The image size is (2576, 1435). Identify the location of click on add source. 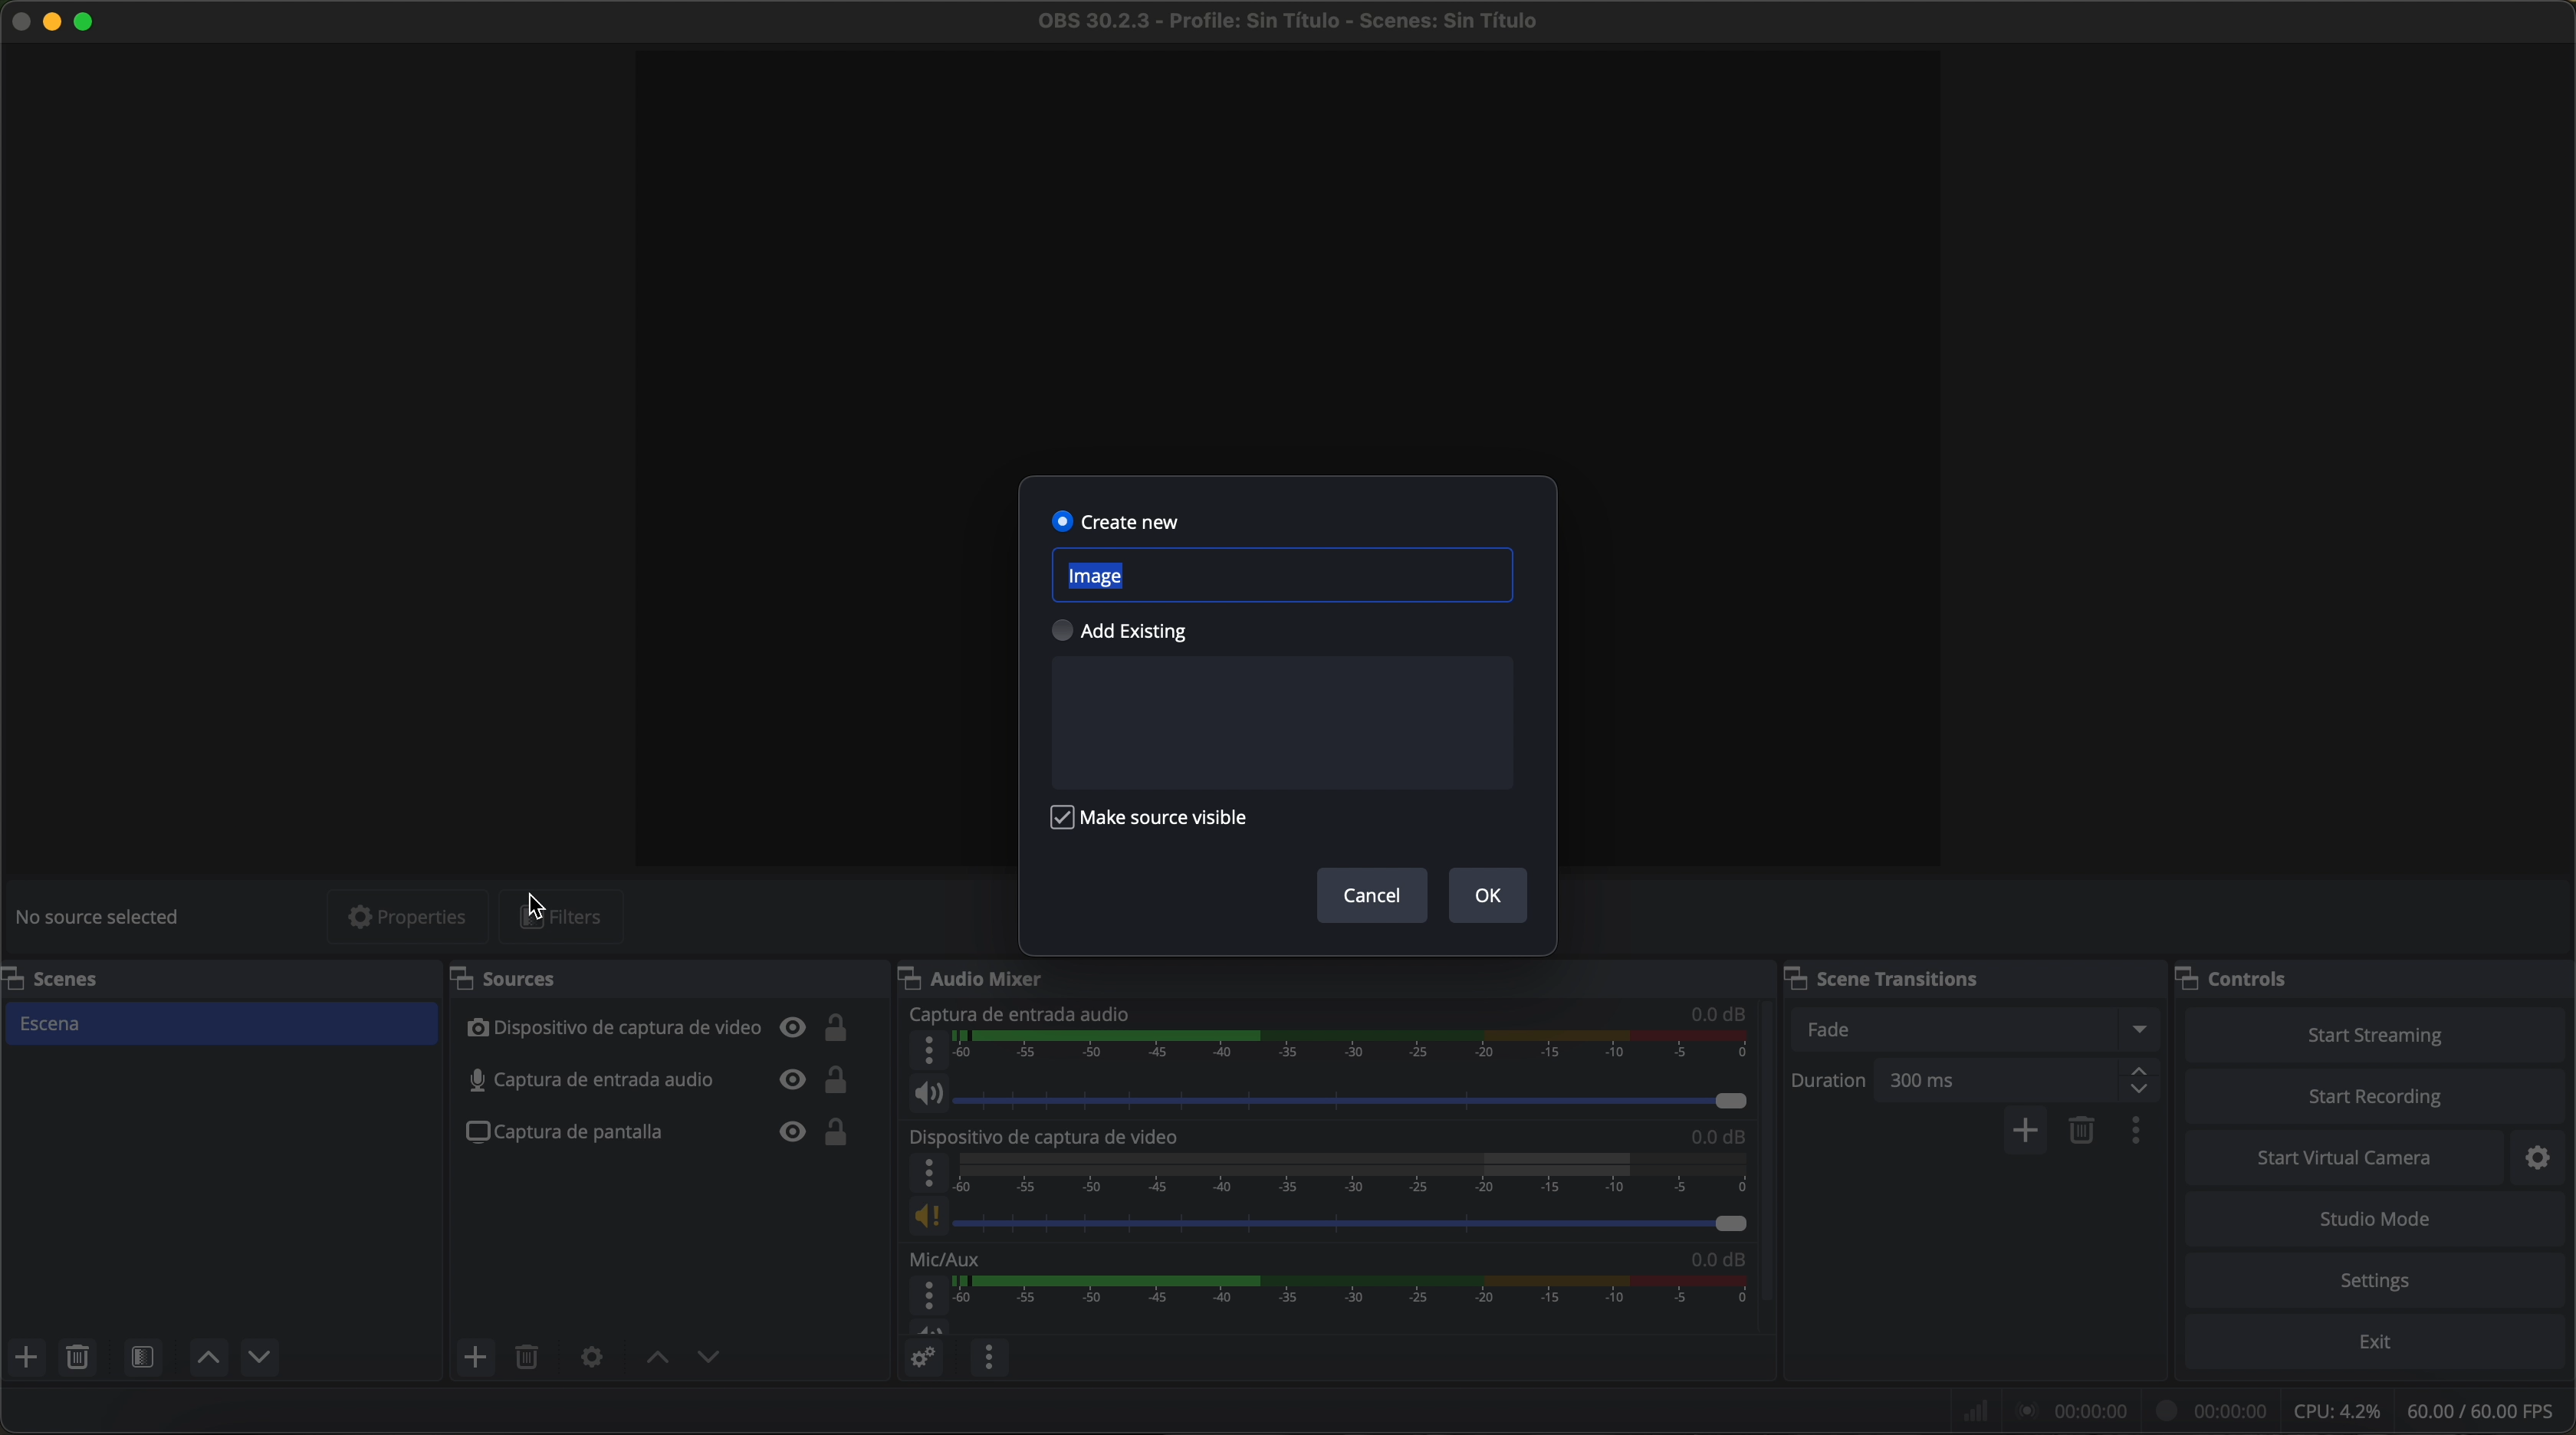
(481, 1359).